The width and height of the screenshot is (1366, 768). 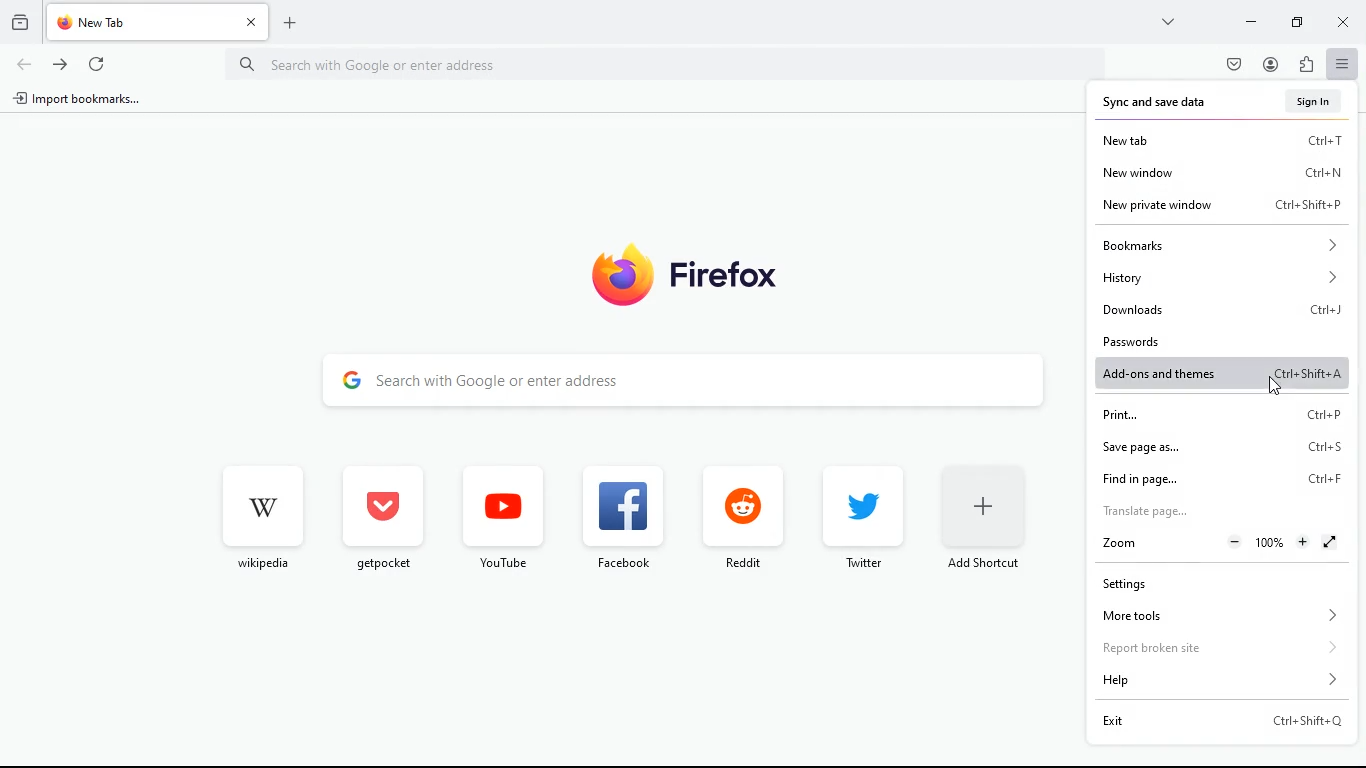 What do you see at coordinates (1157, 101) in the screenshot?
I see `sync and save data` at bounding box center [1157, 101].